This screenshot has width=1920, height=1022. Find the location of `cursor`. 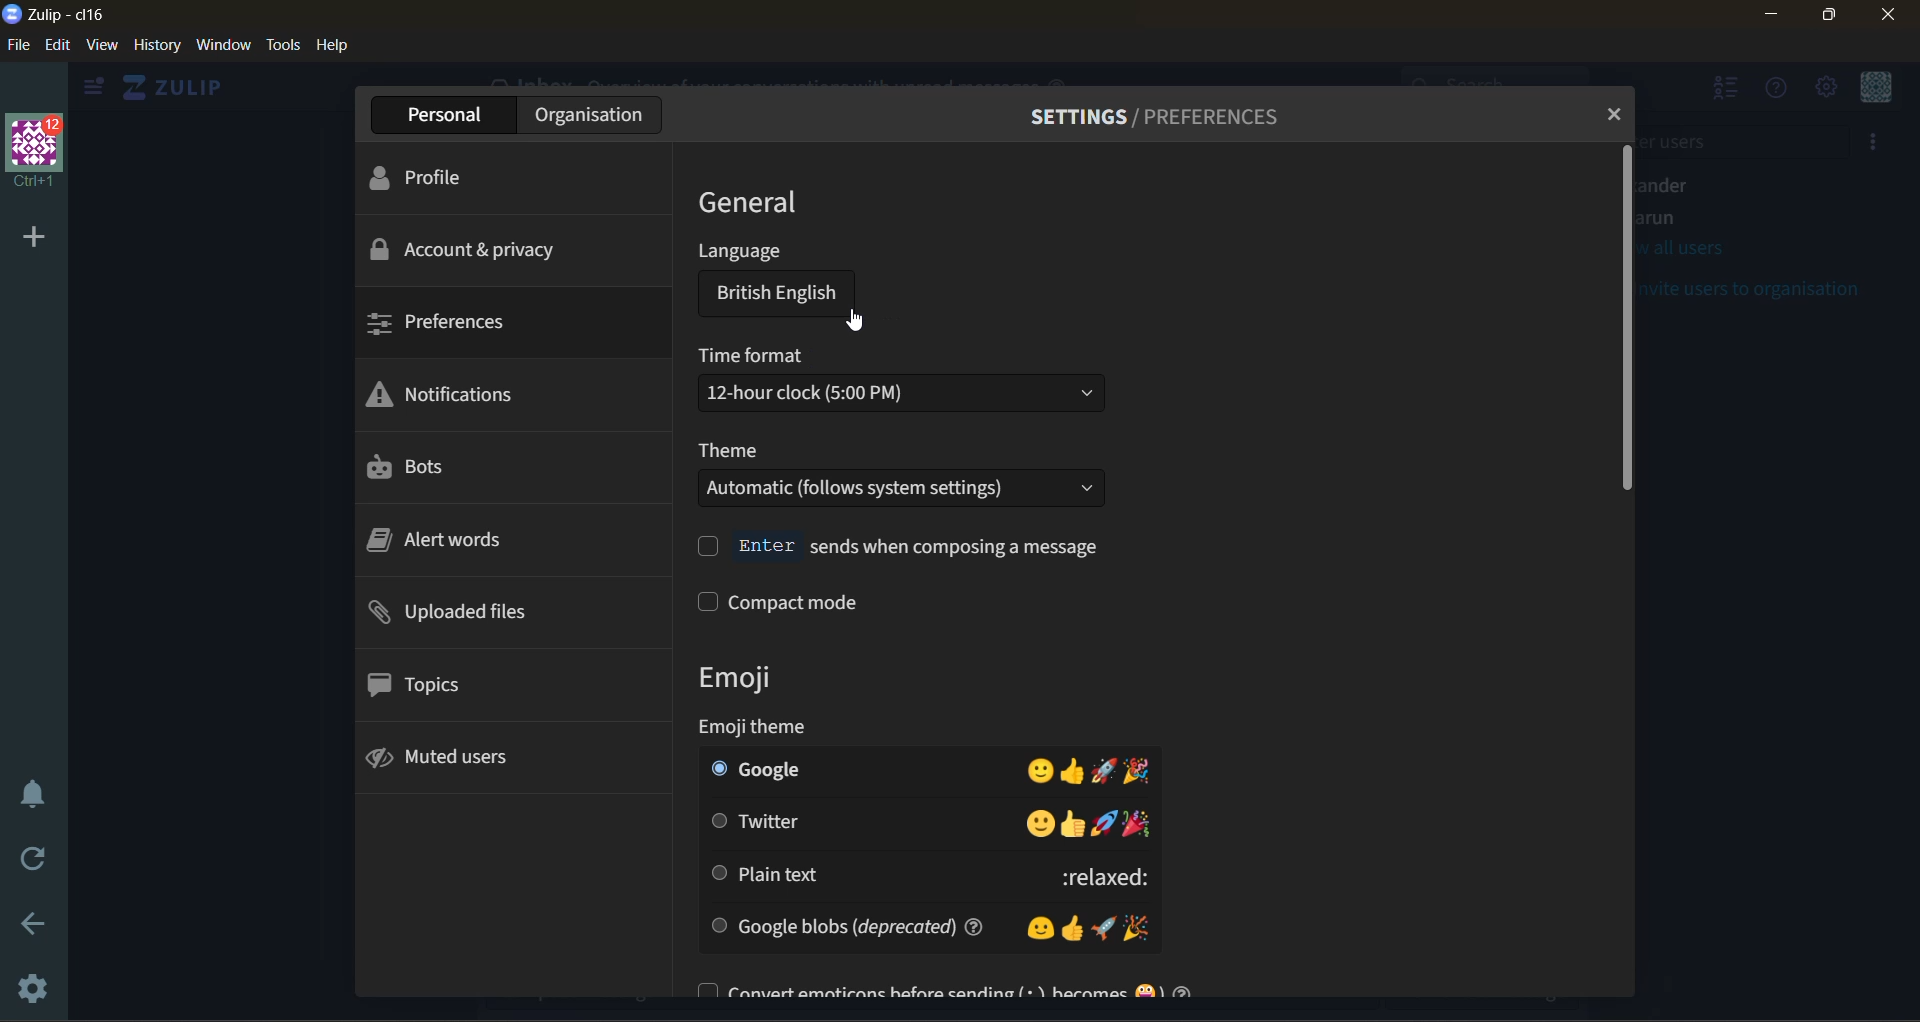

cursor is located at coordinates (859, 327).